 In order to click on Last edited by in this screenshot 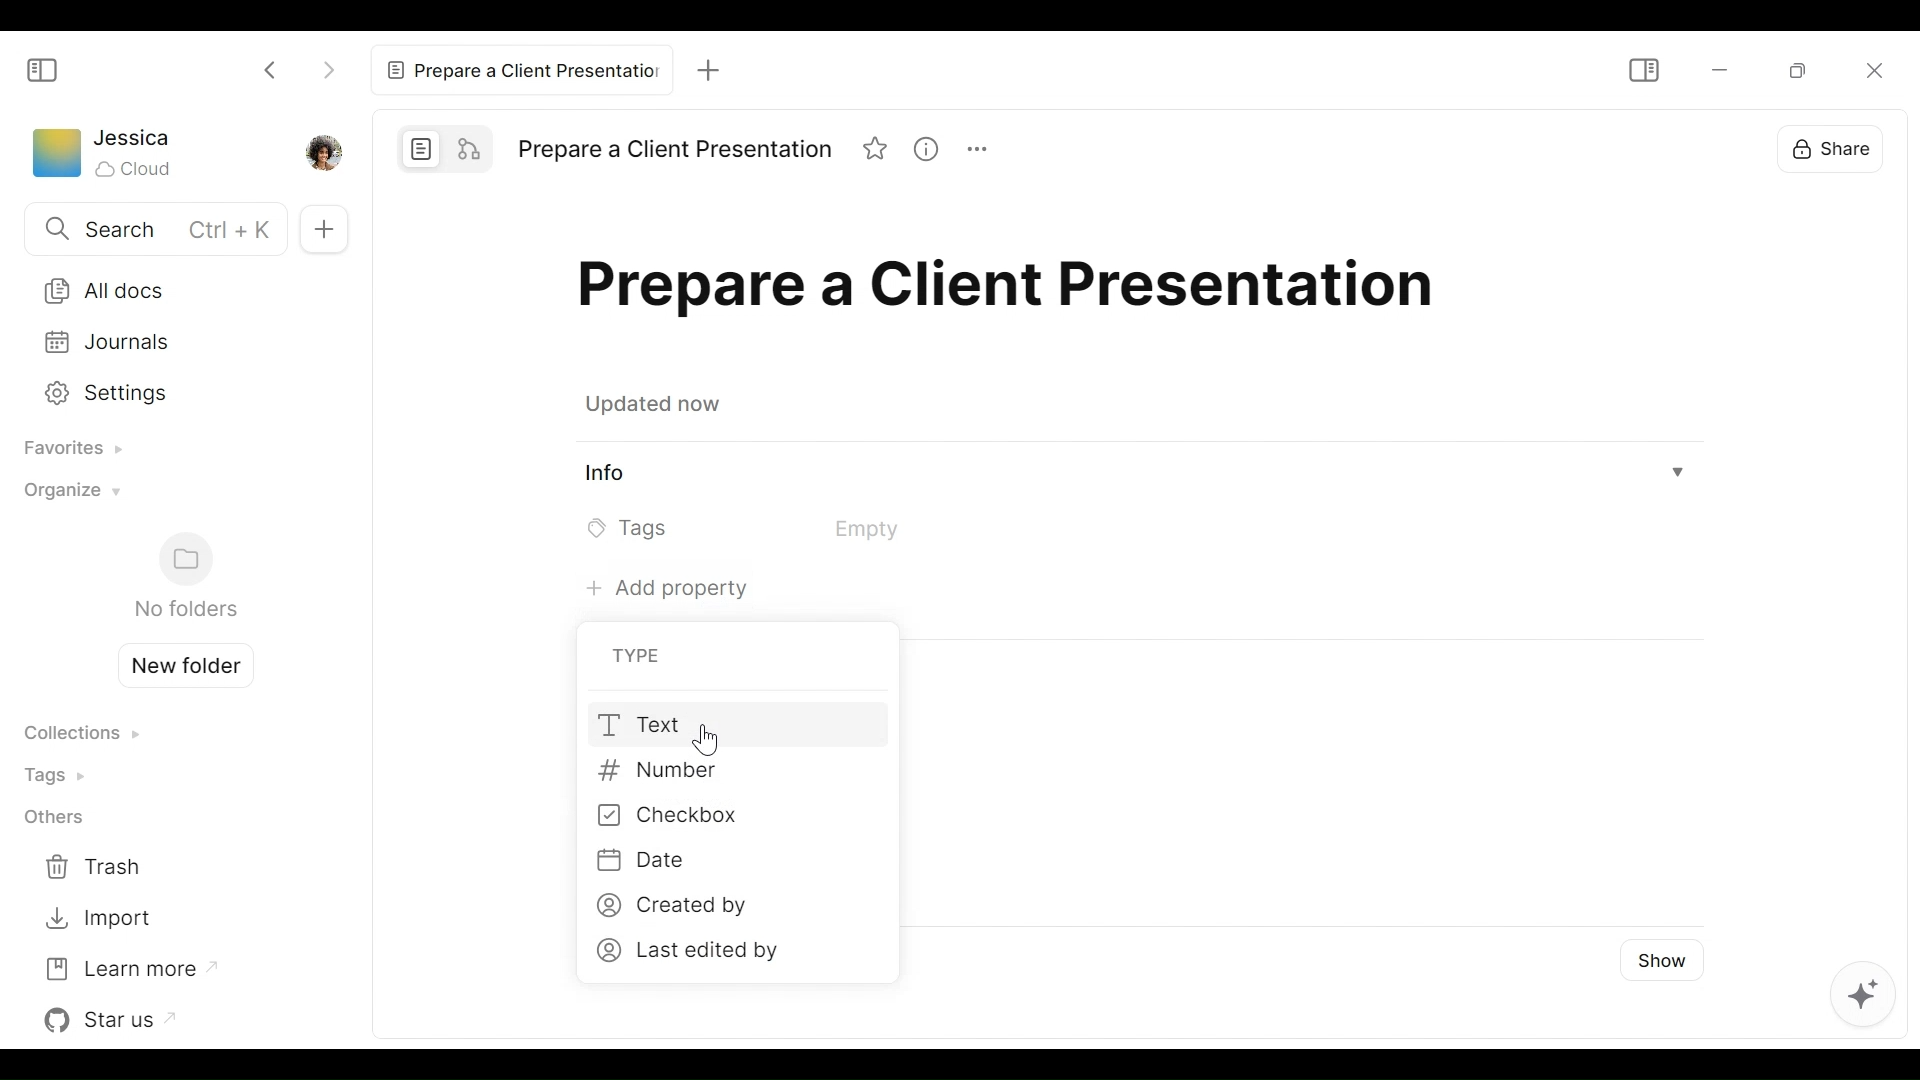, I will do `click(731, 952)`.